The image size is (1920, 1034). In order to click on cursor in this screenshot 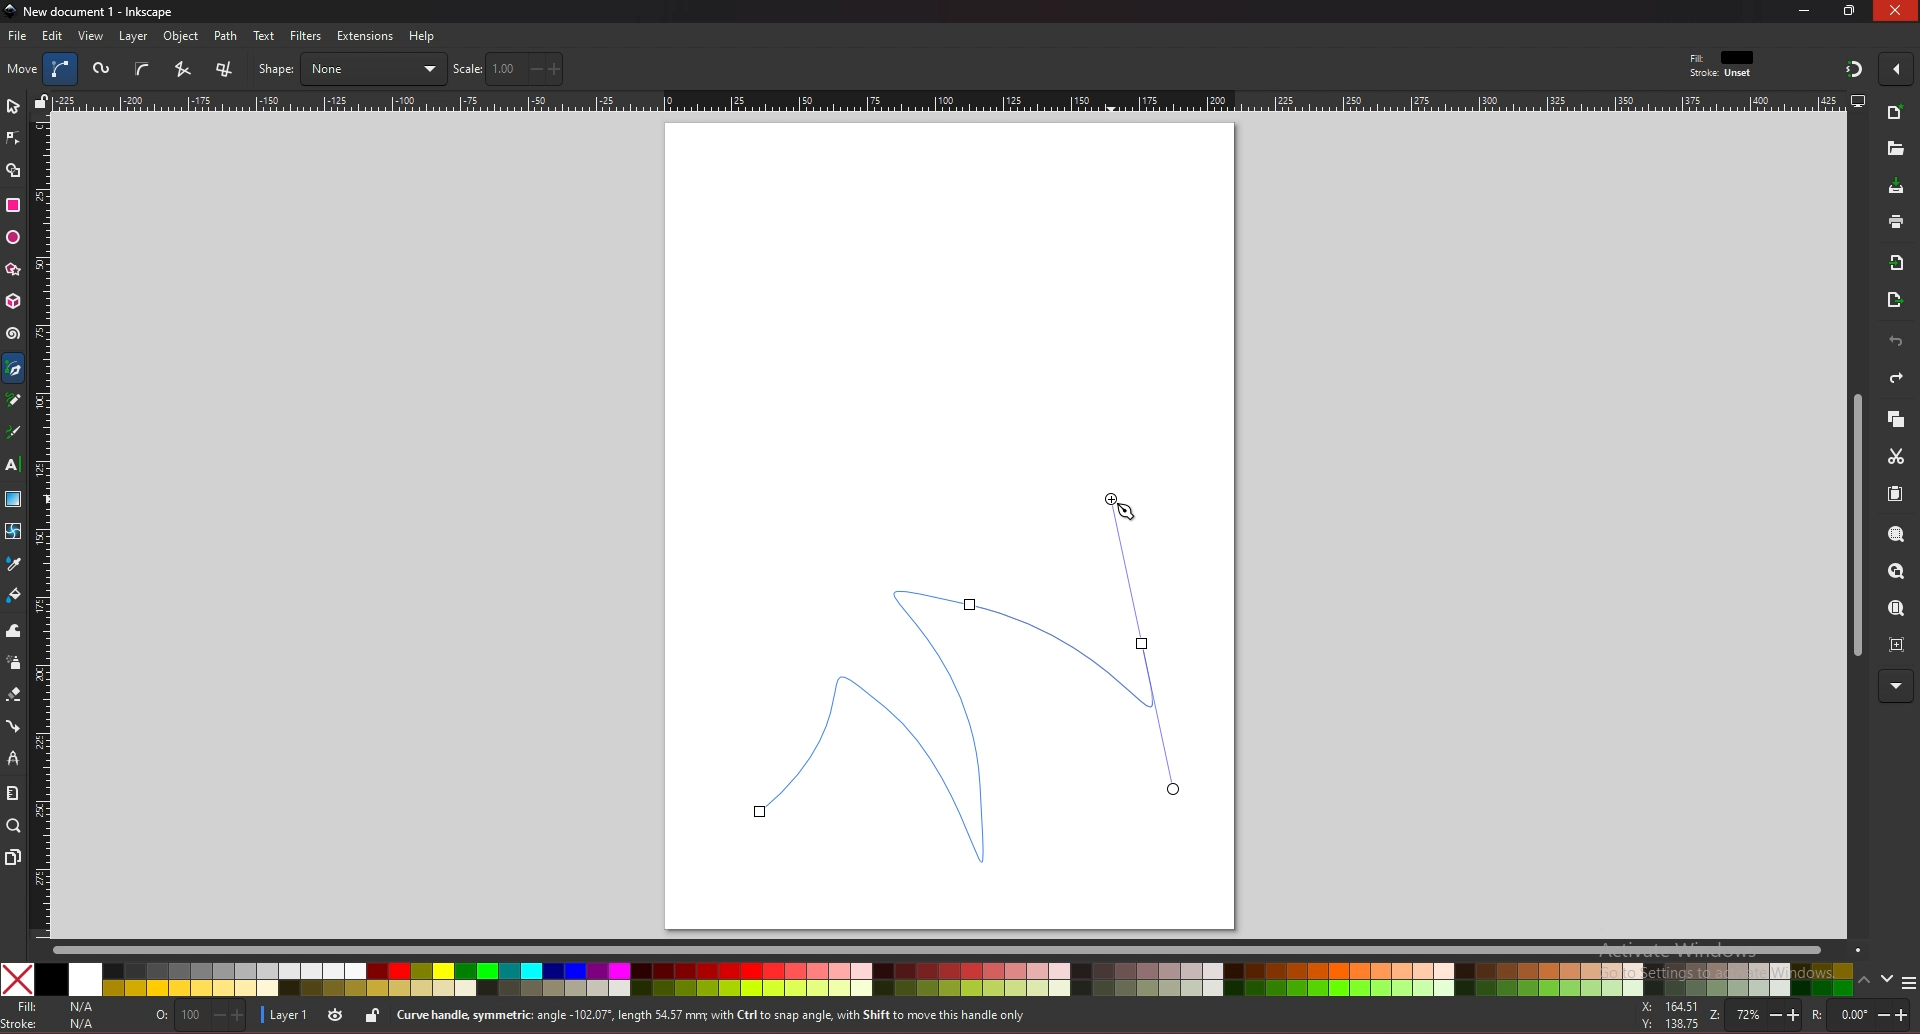, I will do `click(1127, 513)`.